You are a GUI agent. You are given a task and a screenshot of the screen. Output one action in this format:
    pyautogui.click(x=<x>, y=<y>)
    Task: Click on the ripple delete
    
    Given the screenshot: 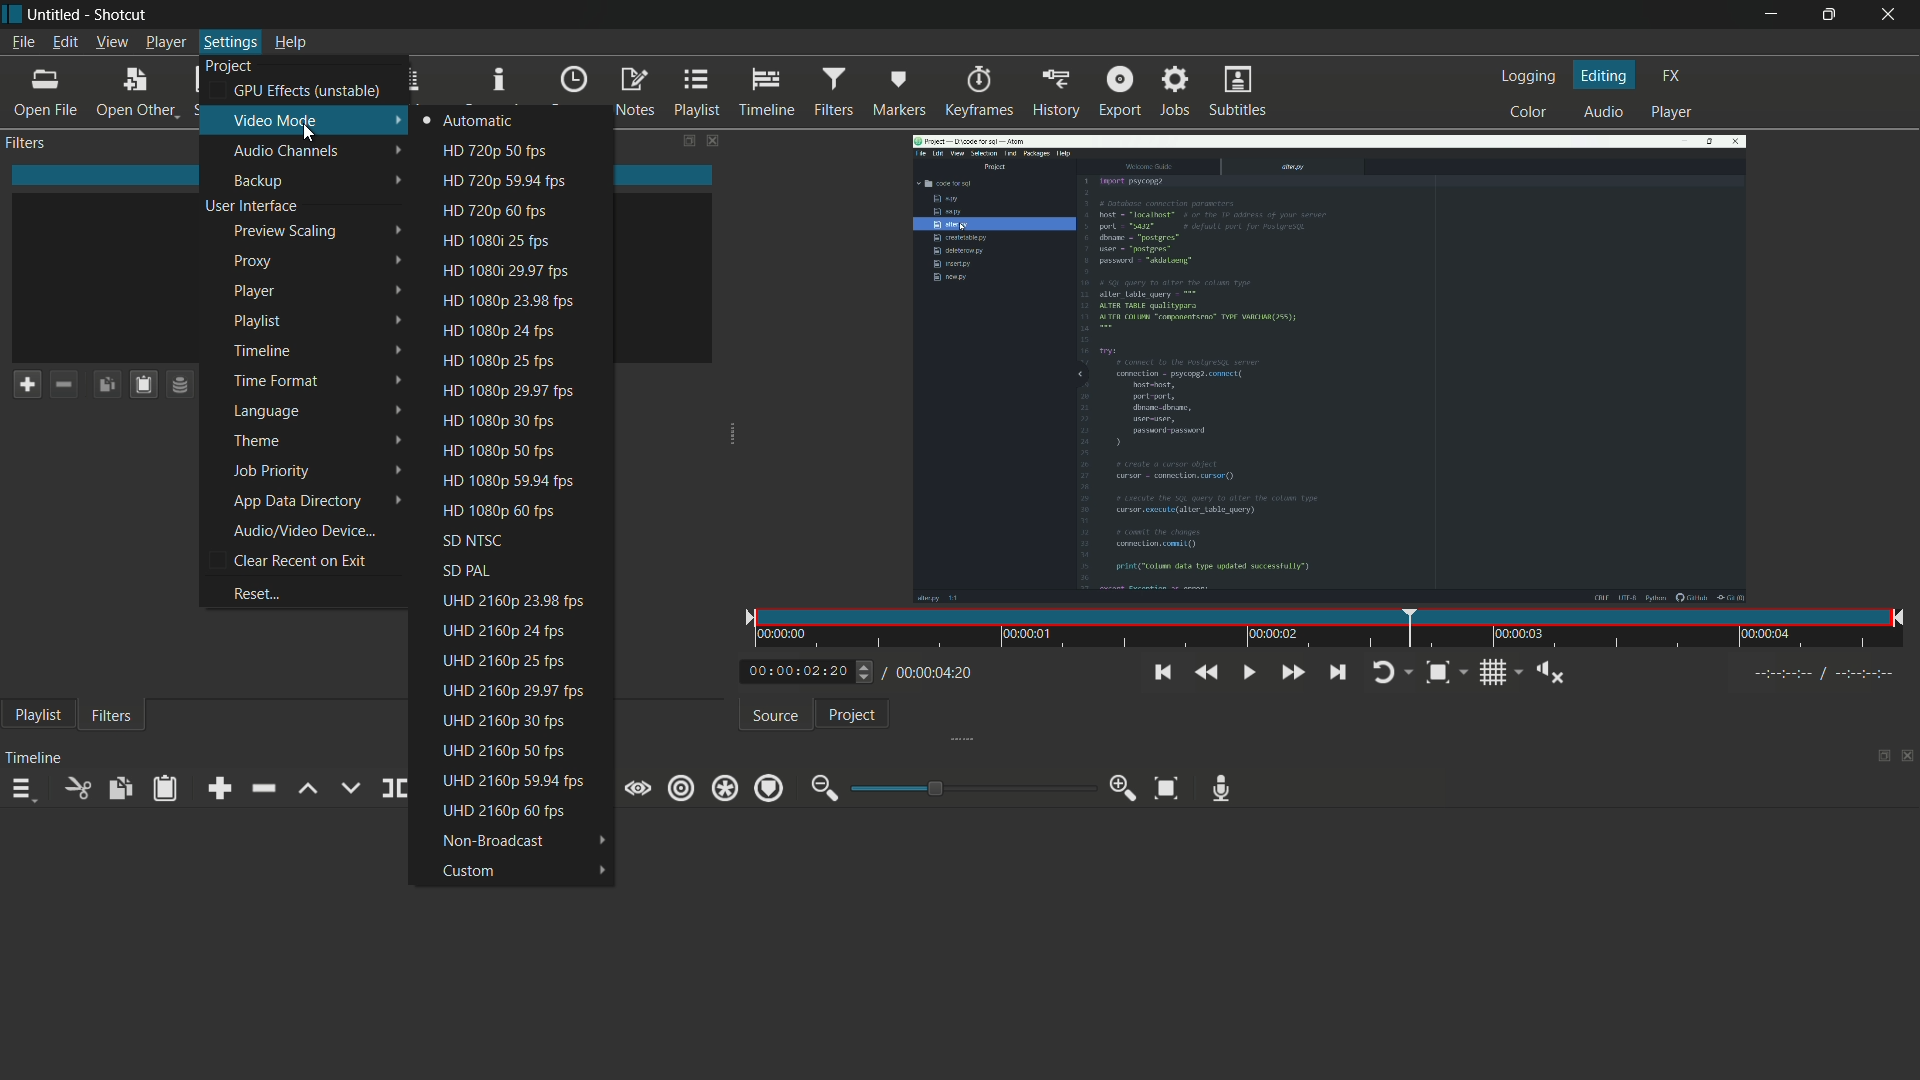 What is the action you would take?
    pyautogui.click(x=262, y=789)
    